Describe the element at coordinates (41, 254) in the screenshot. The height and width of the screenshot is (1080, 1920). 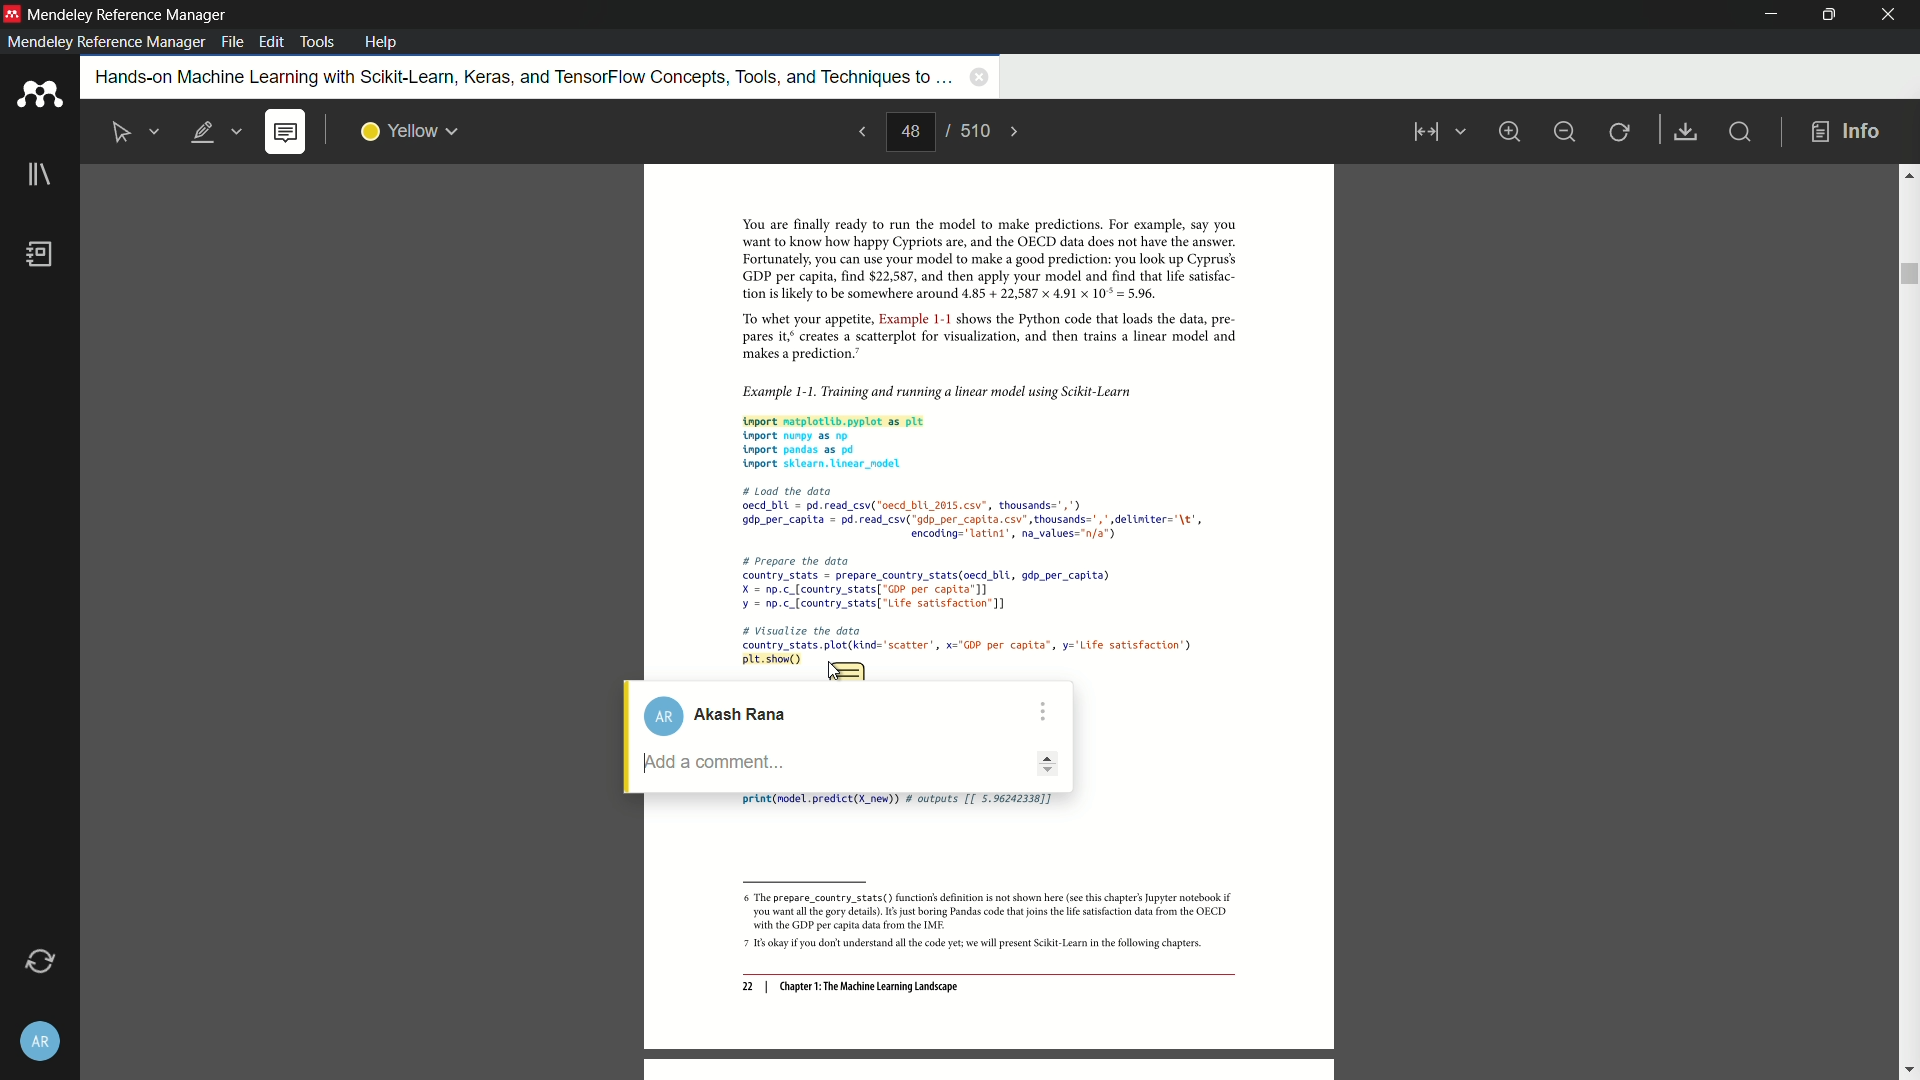
I see `book` at that location.